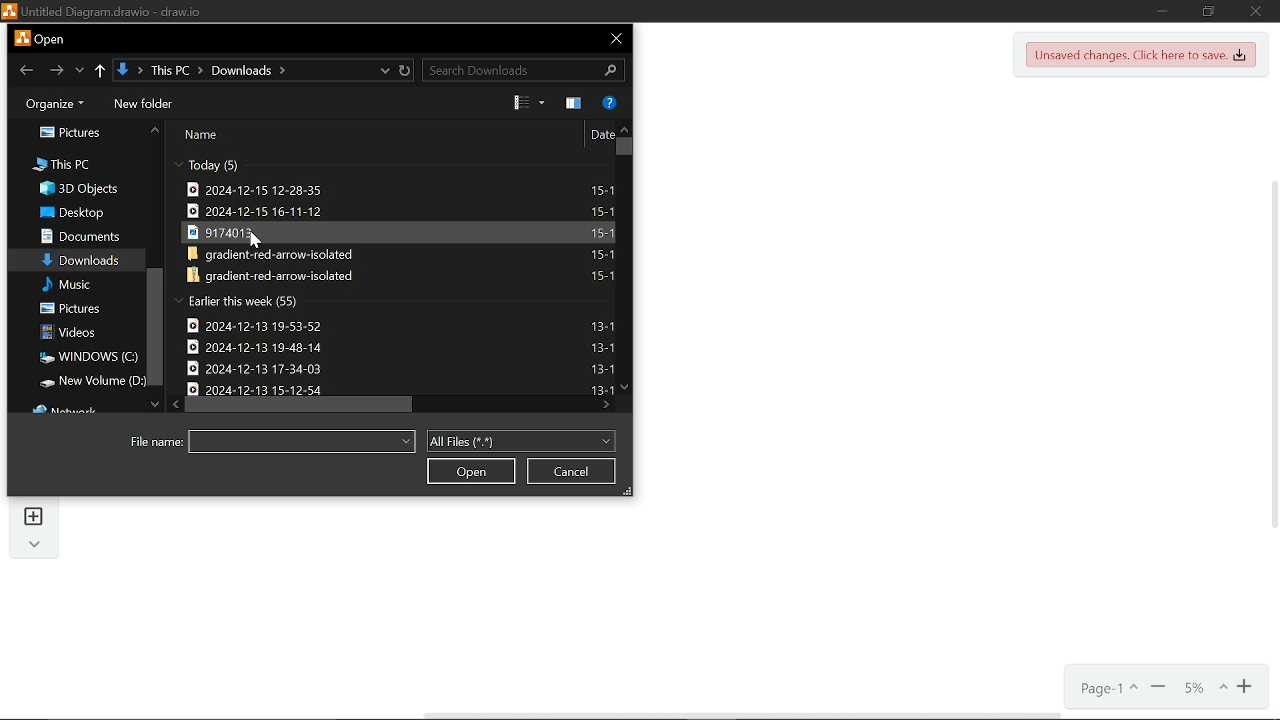  What do you see at coordinates (61, 102) in the screenshot?
I see `Organize` at bounding box center [61, 102].